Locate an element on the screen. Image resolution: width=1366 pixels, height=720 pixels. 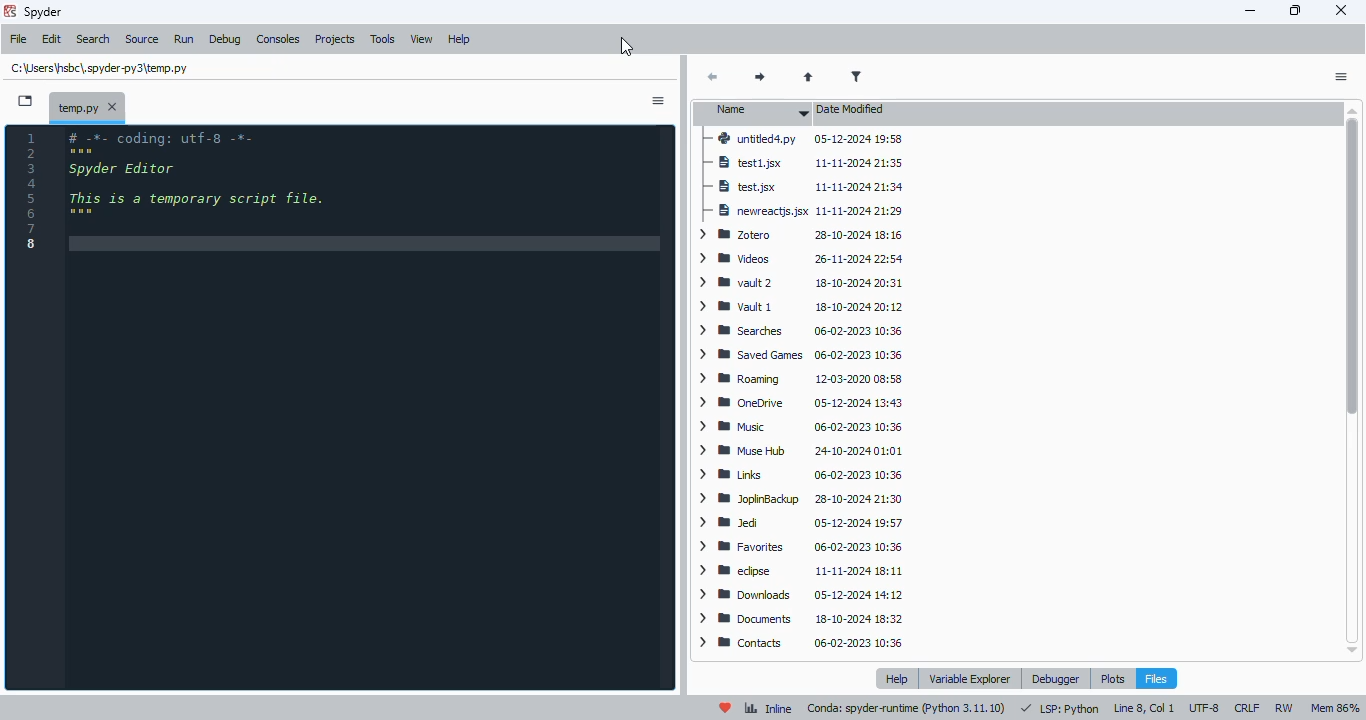
CRLF is located at coordinates (1246, 707).